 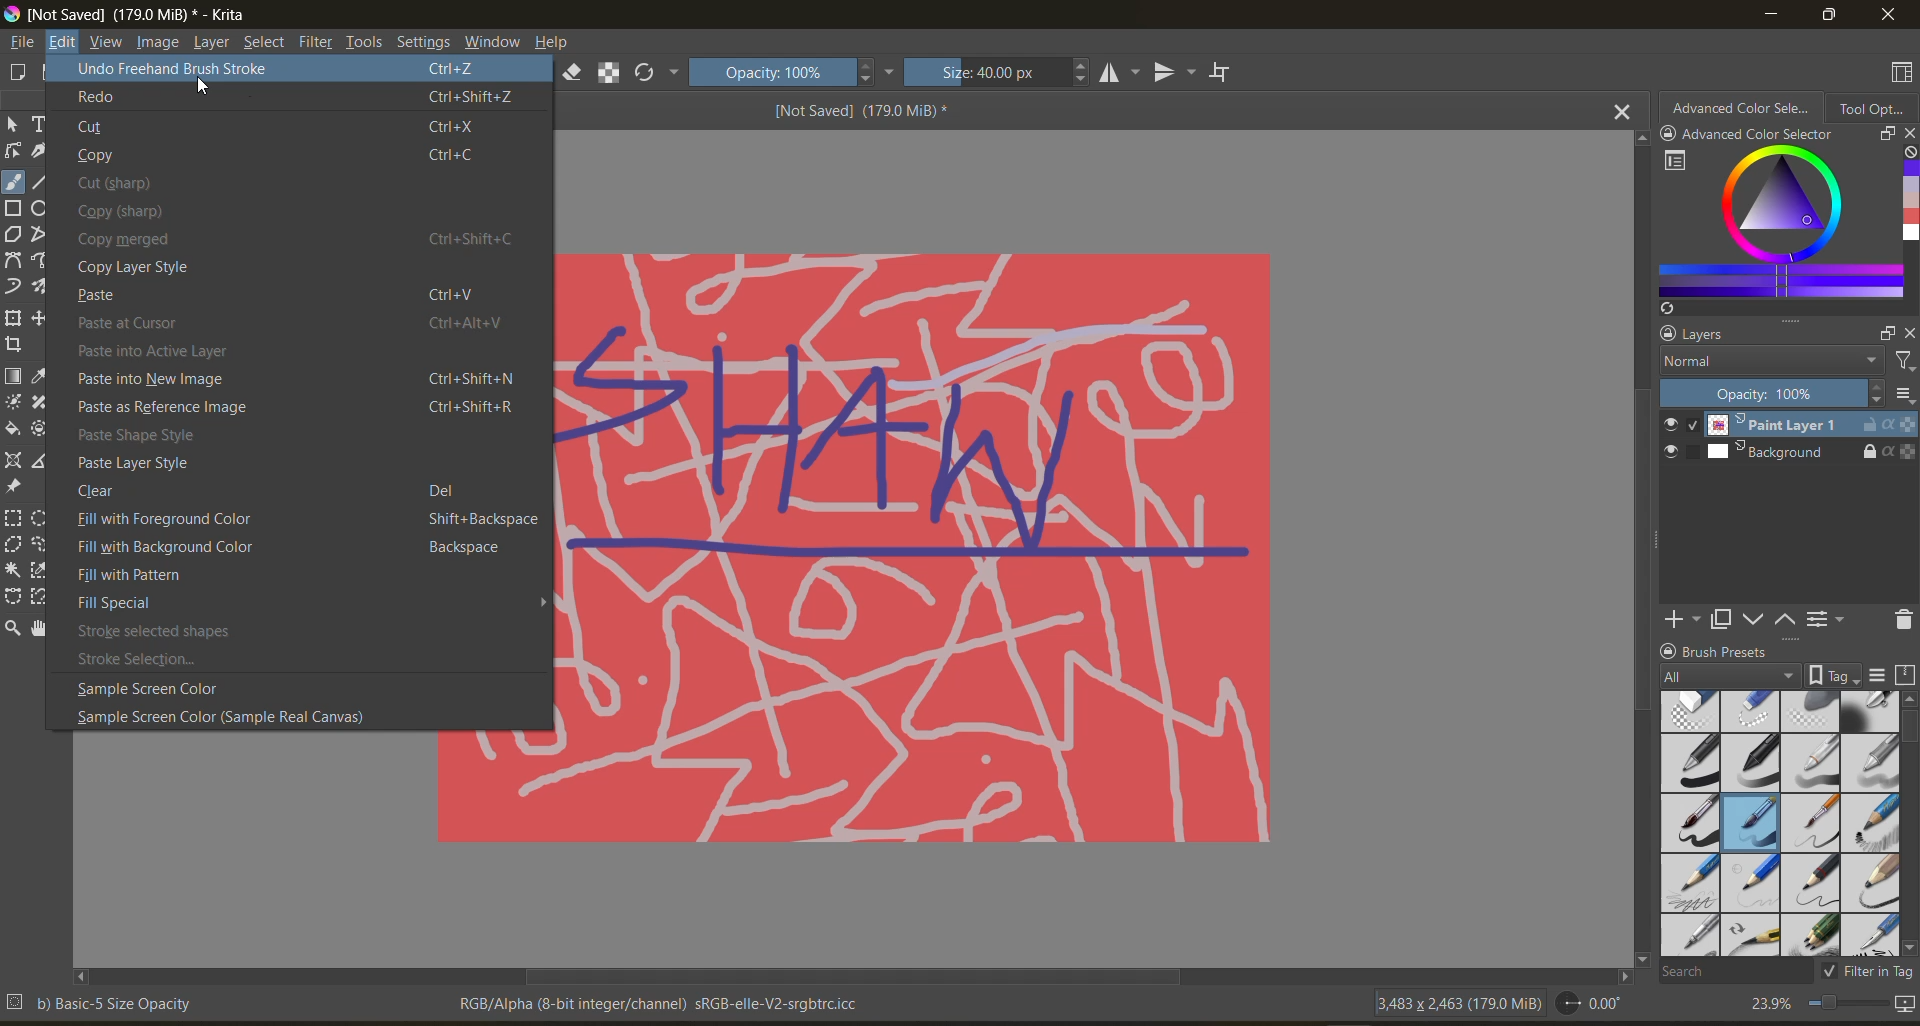 I want to click on scroll up, so click(x=1636, y=139).